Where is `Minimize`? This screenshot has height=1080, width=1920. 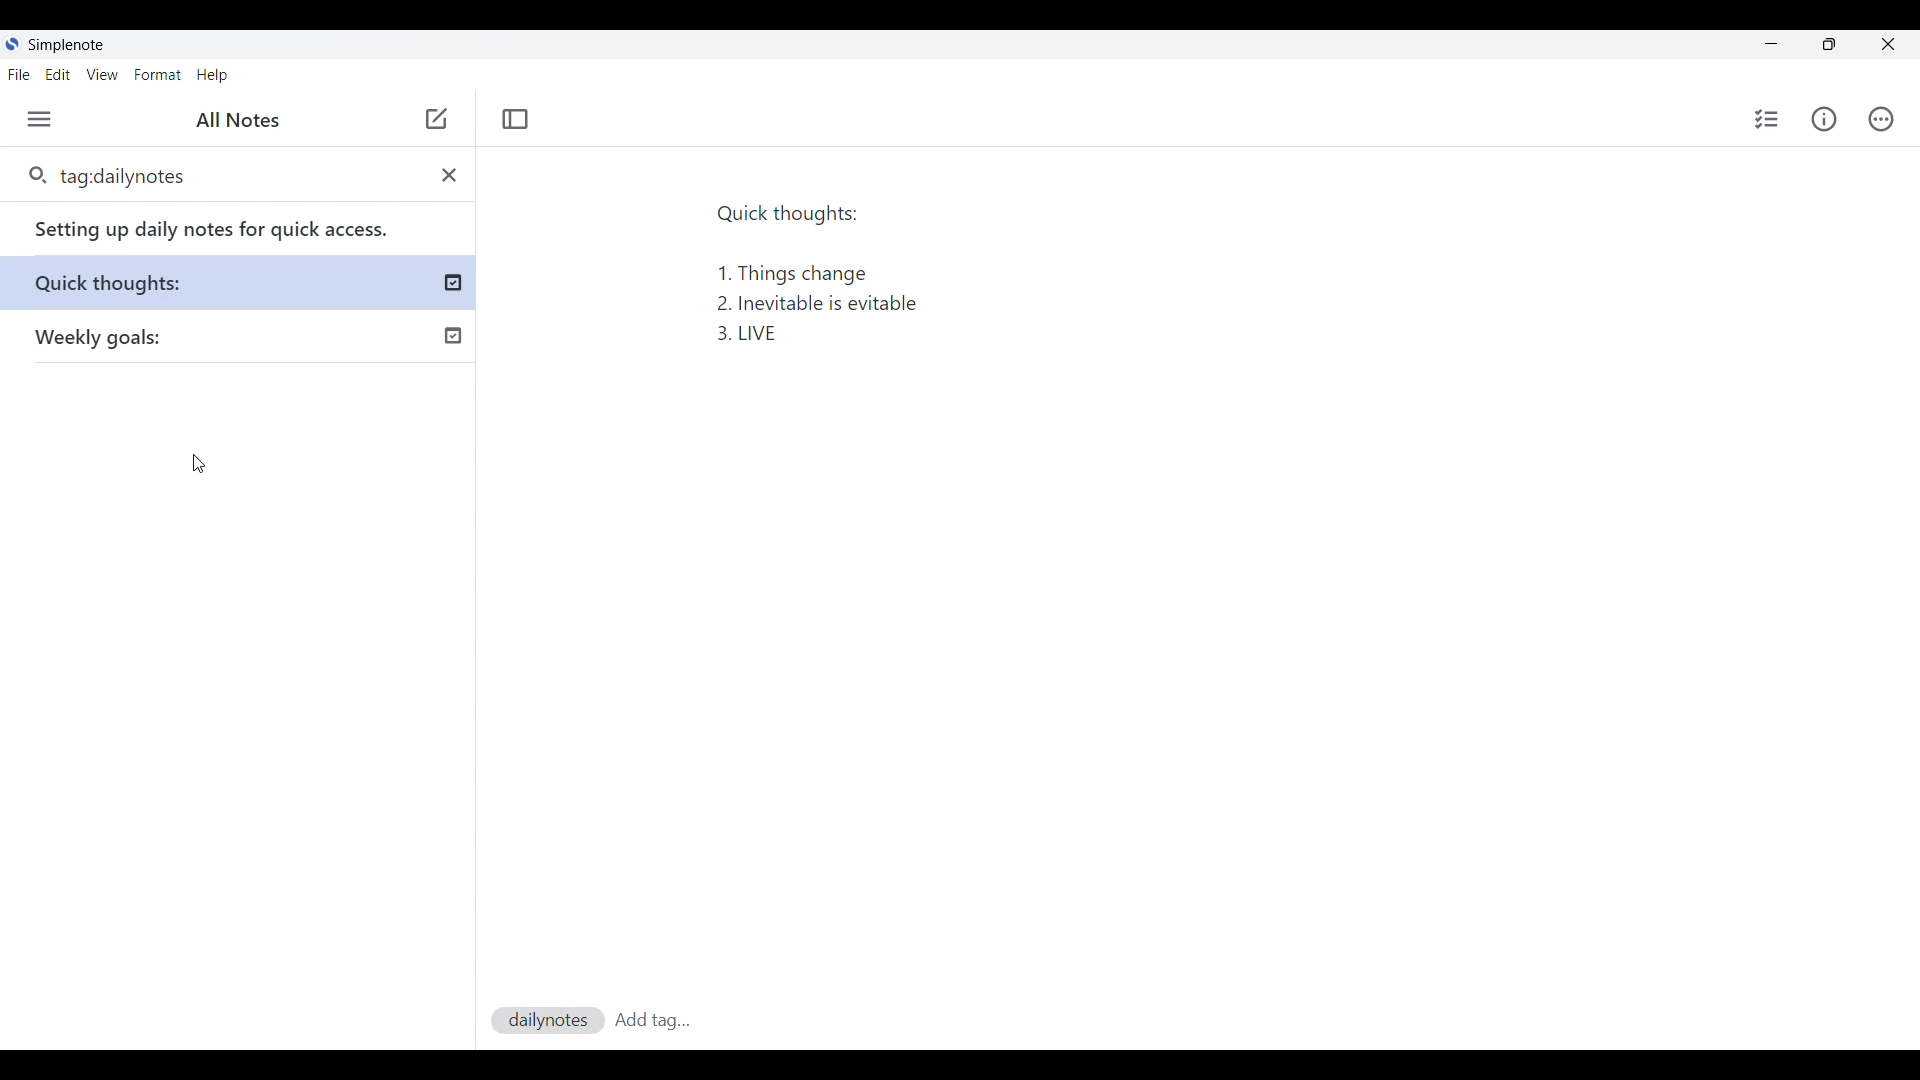
Minimize is located at coordinates (1771, 43).